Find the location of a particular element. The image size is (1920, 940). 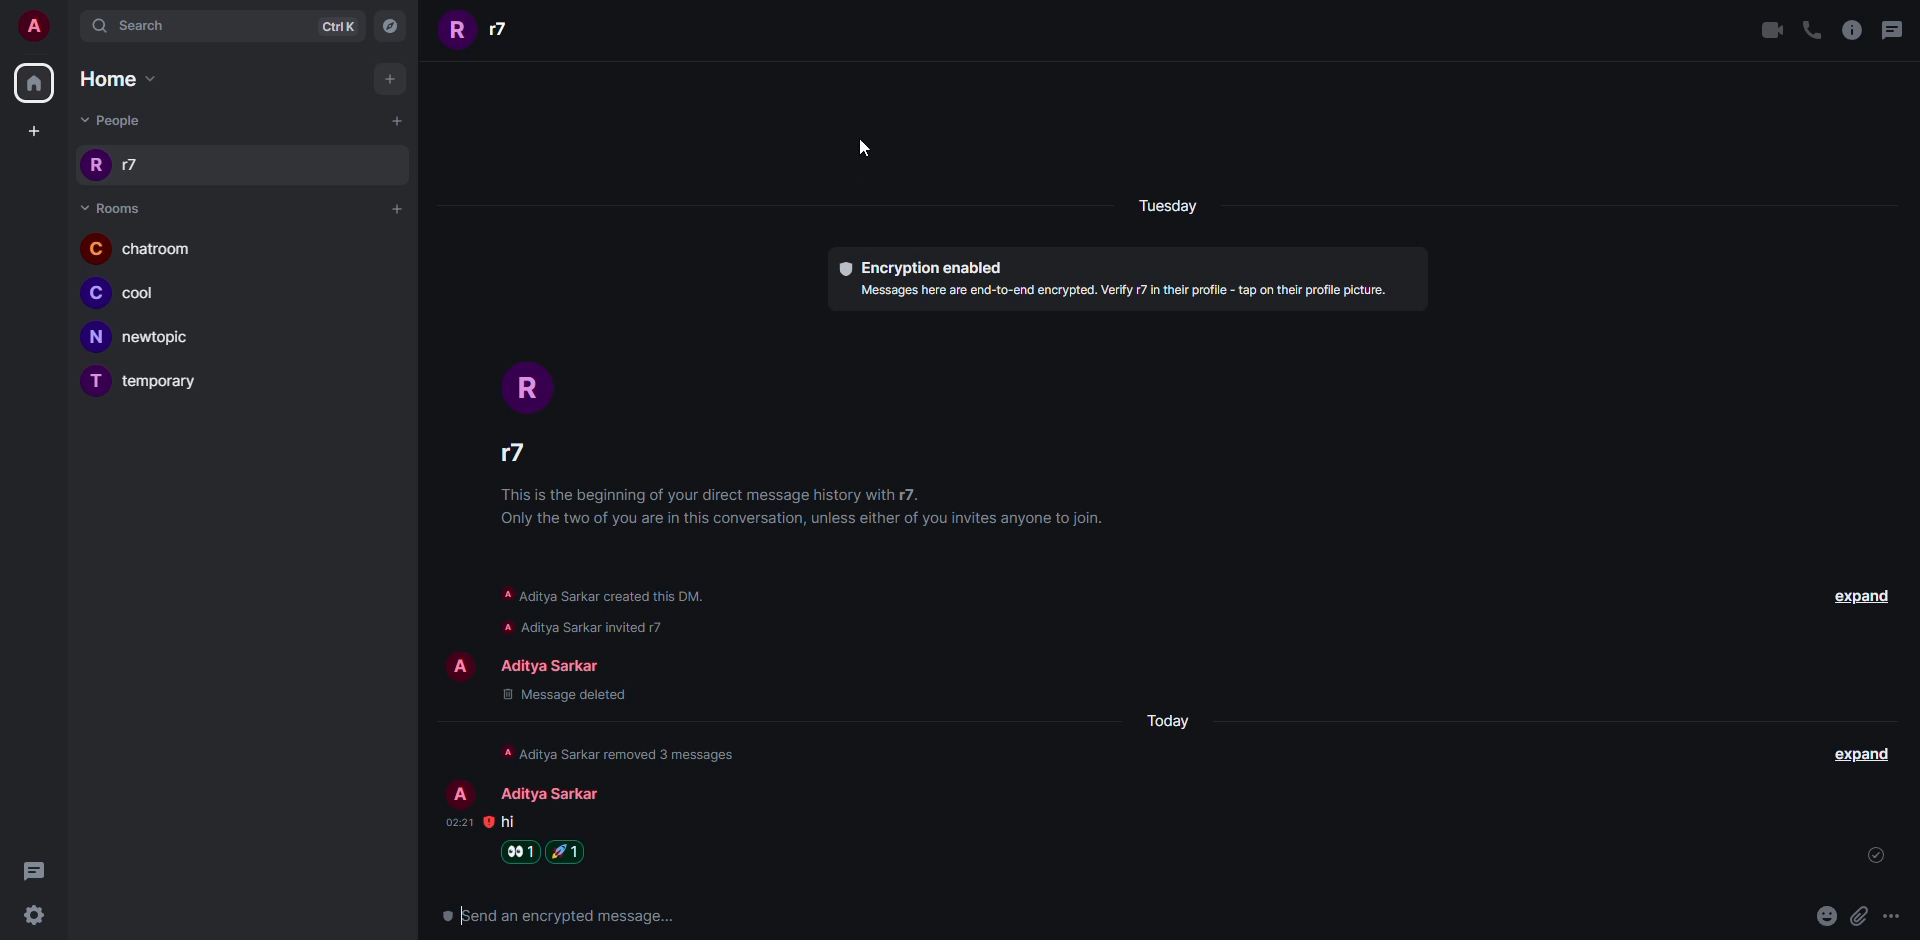

room is located at coordinates (139, 248).